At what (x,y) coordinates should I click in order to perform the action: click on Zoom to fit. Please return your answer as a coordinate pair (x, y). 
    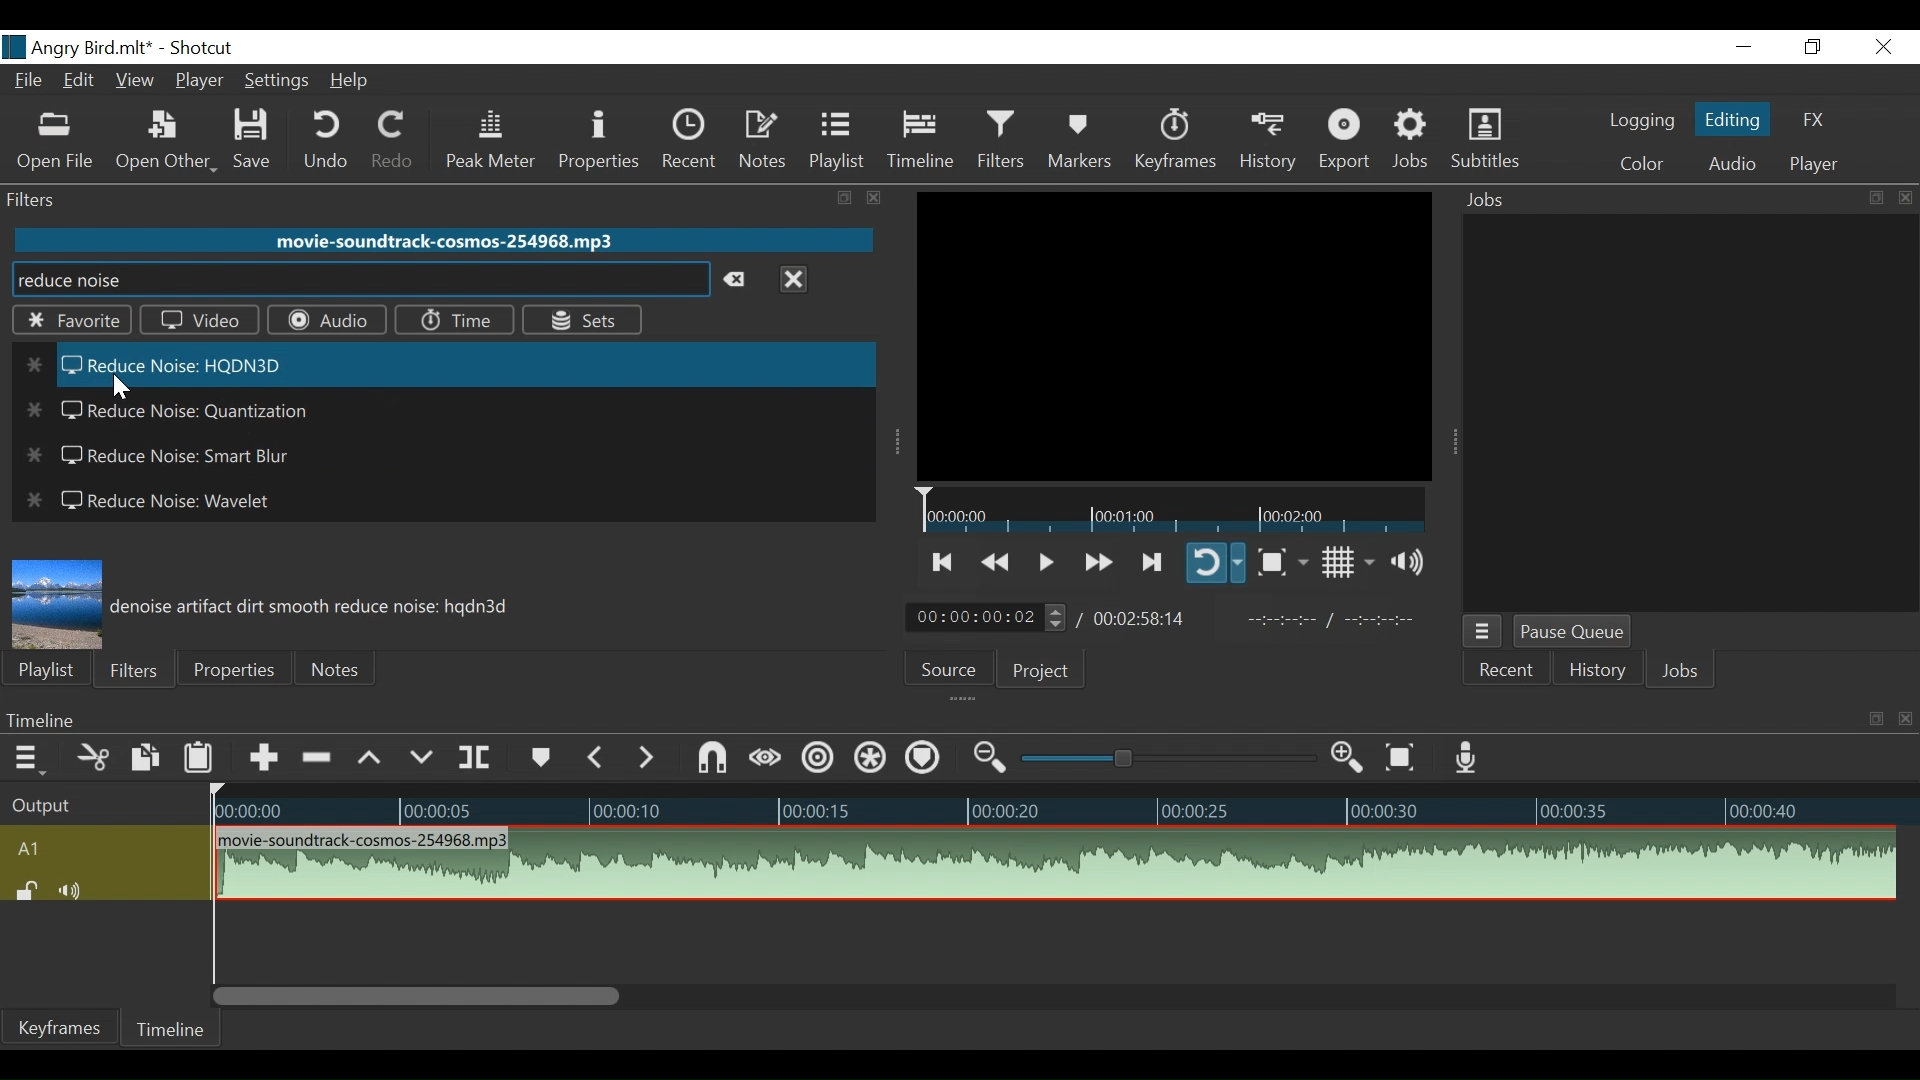
    Looking at the image, I should click on (1403, 757).